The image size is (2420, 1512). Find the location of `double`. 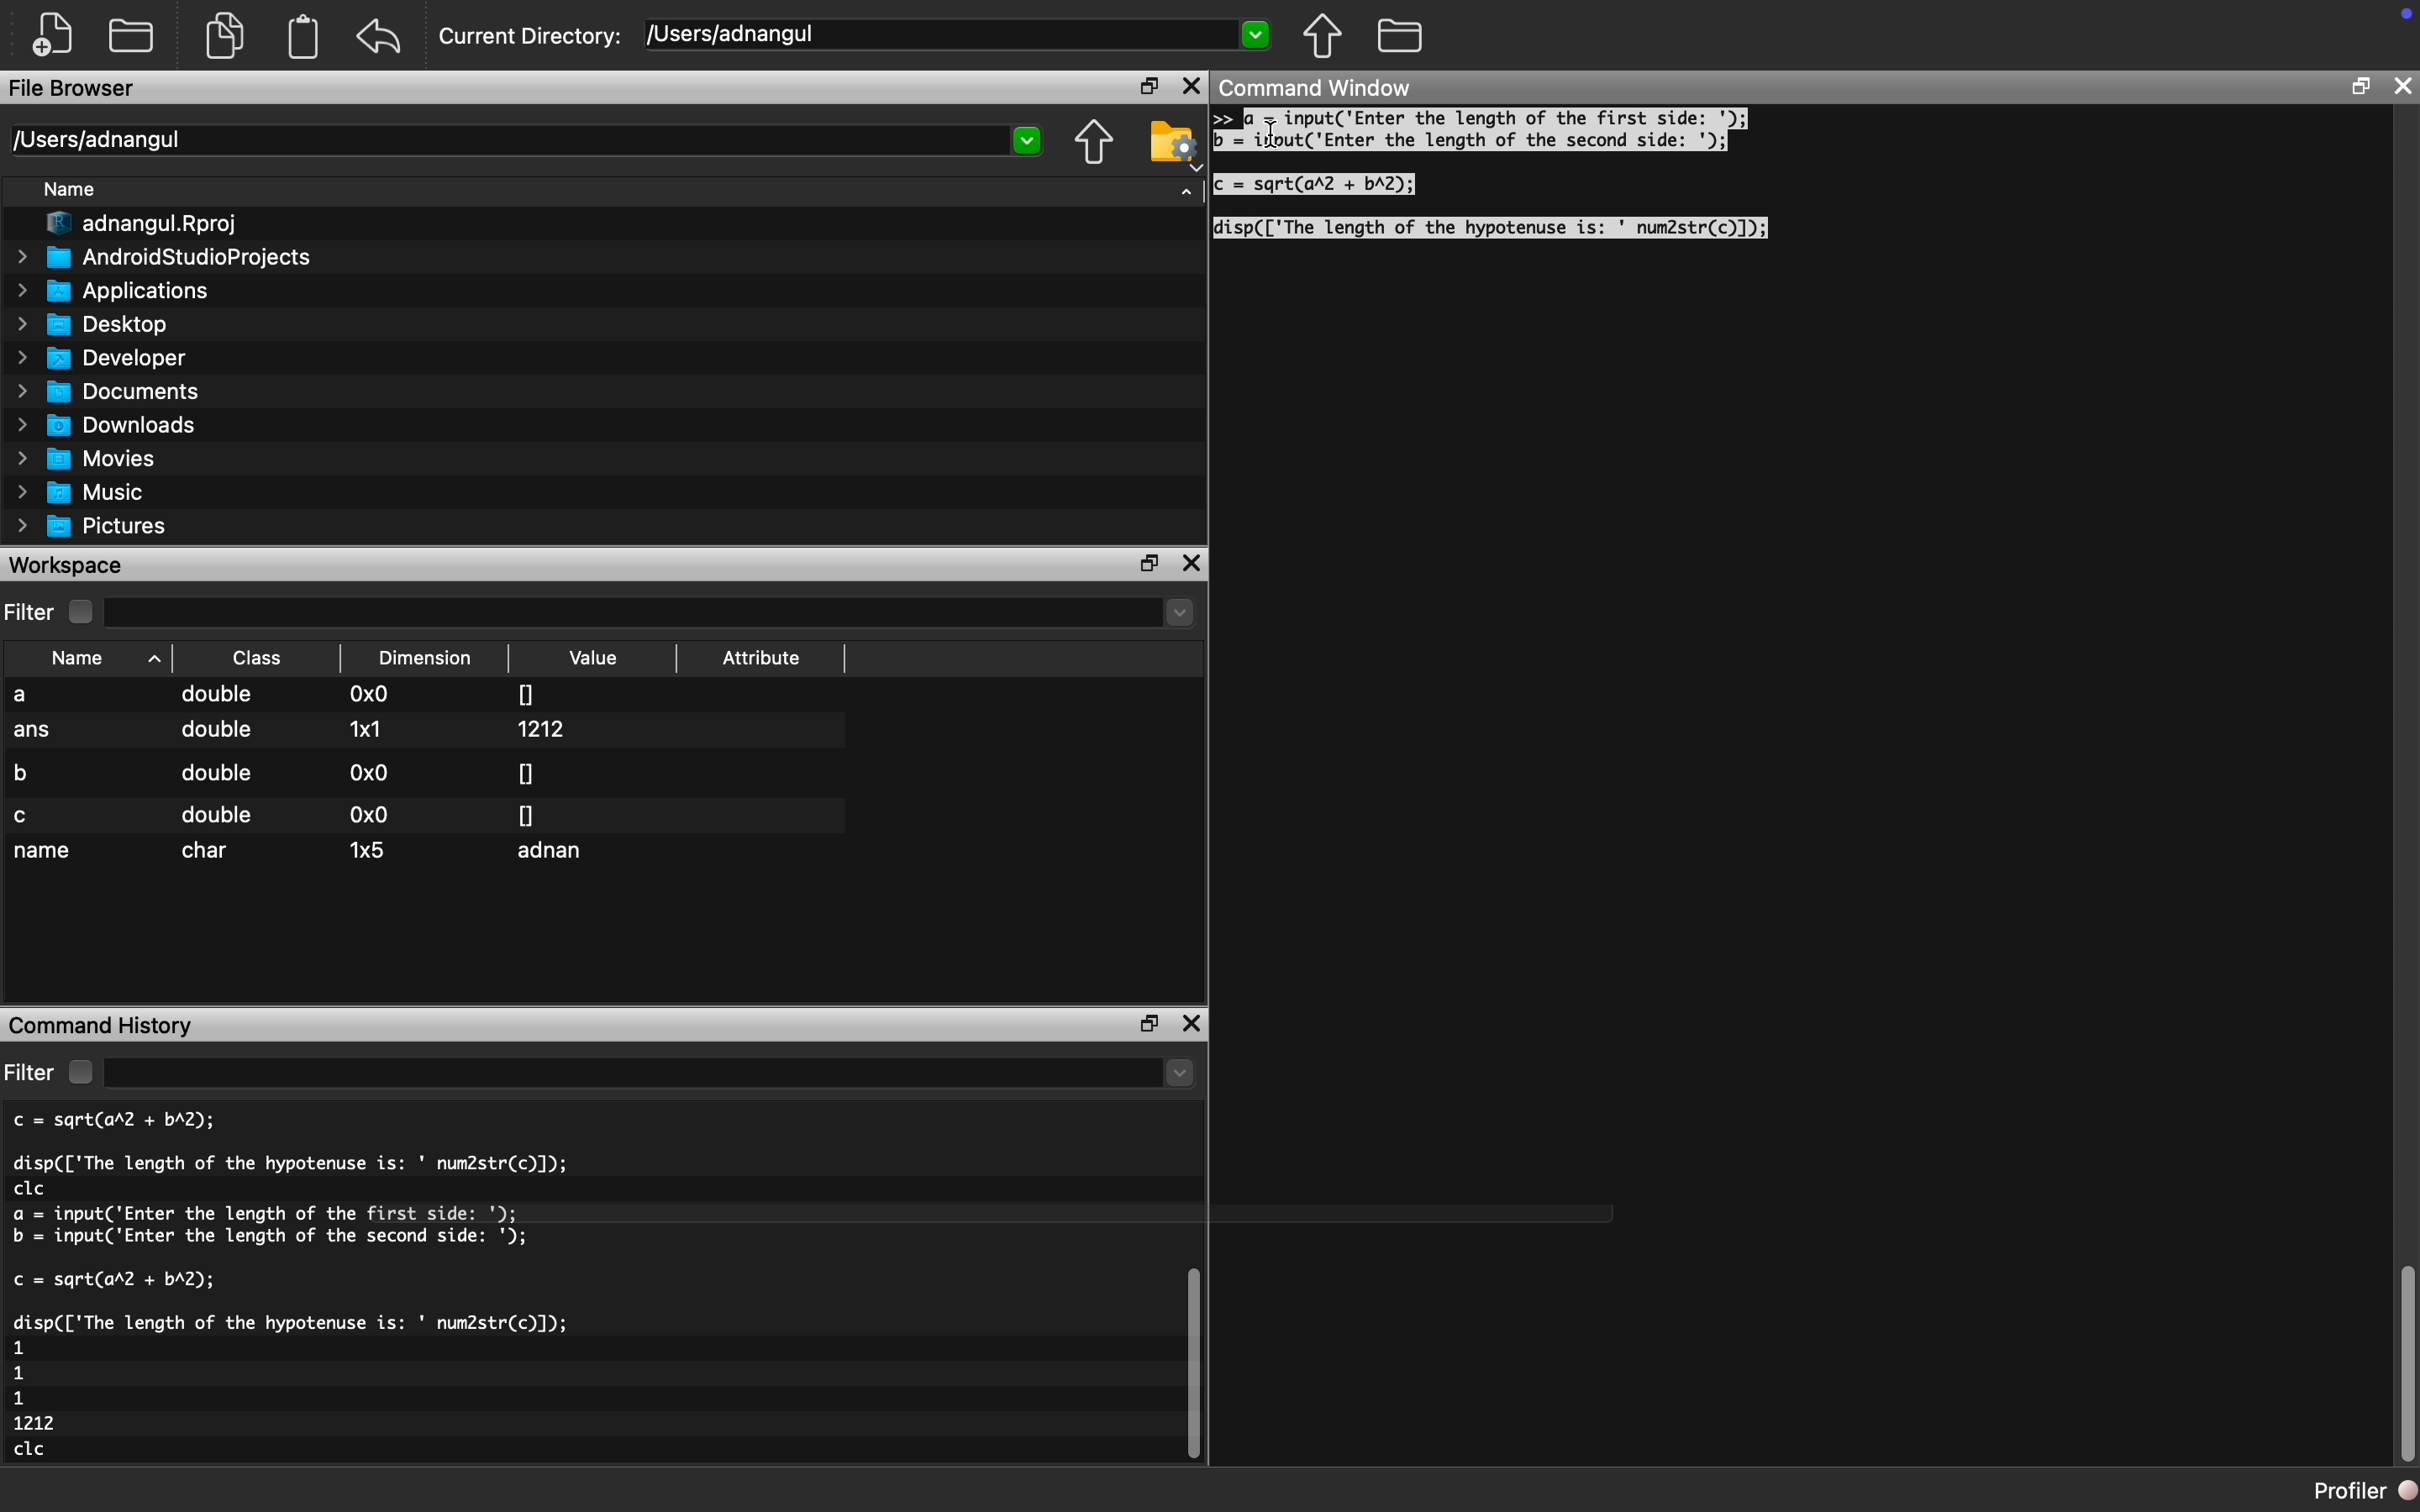

double is located at coordinates (214, 736).